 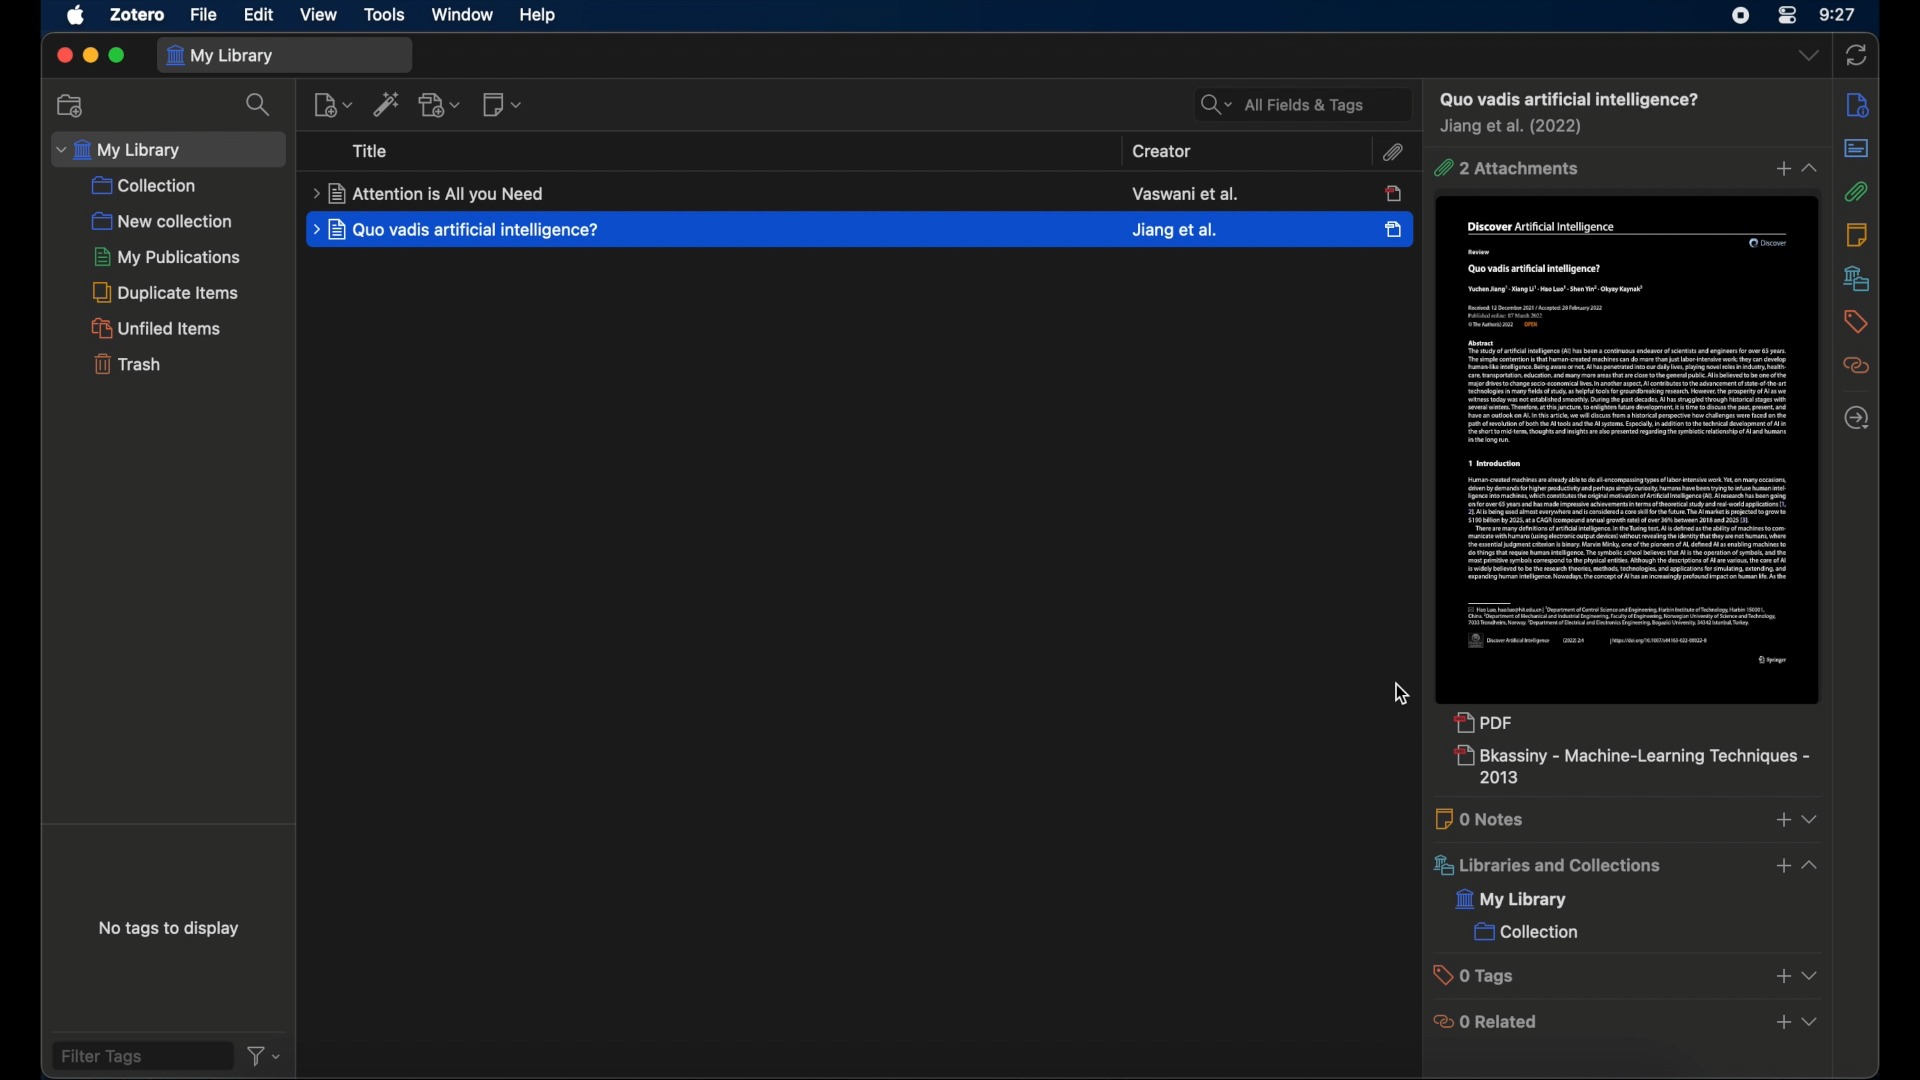 What do you see at coordinates (69, 104) in the screenshot?
I see `new collection` at bounding box center [69, 104].